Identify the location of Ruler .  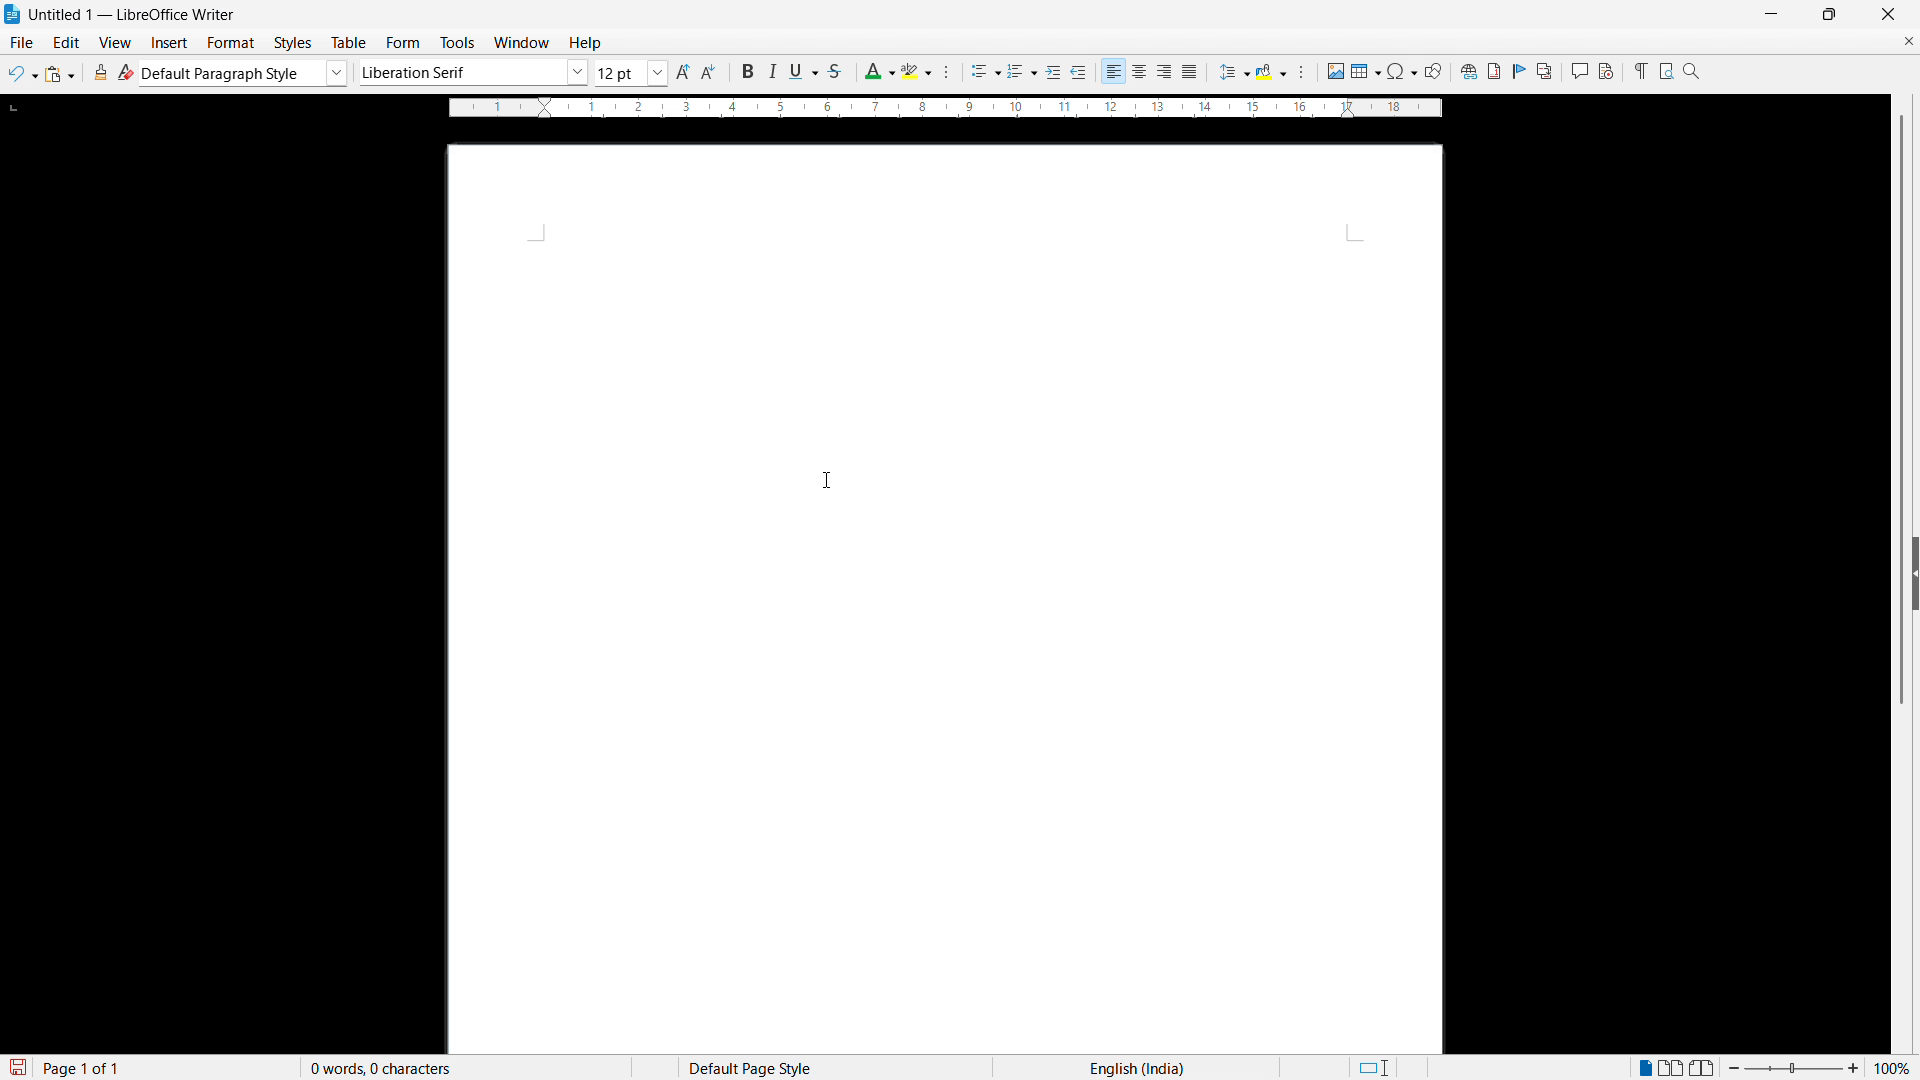
(945, 108).